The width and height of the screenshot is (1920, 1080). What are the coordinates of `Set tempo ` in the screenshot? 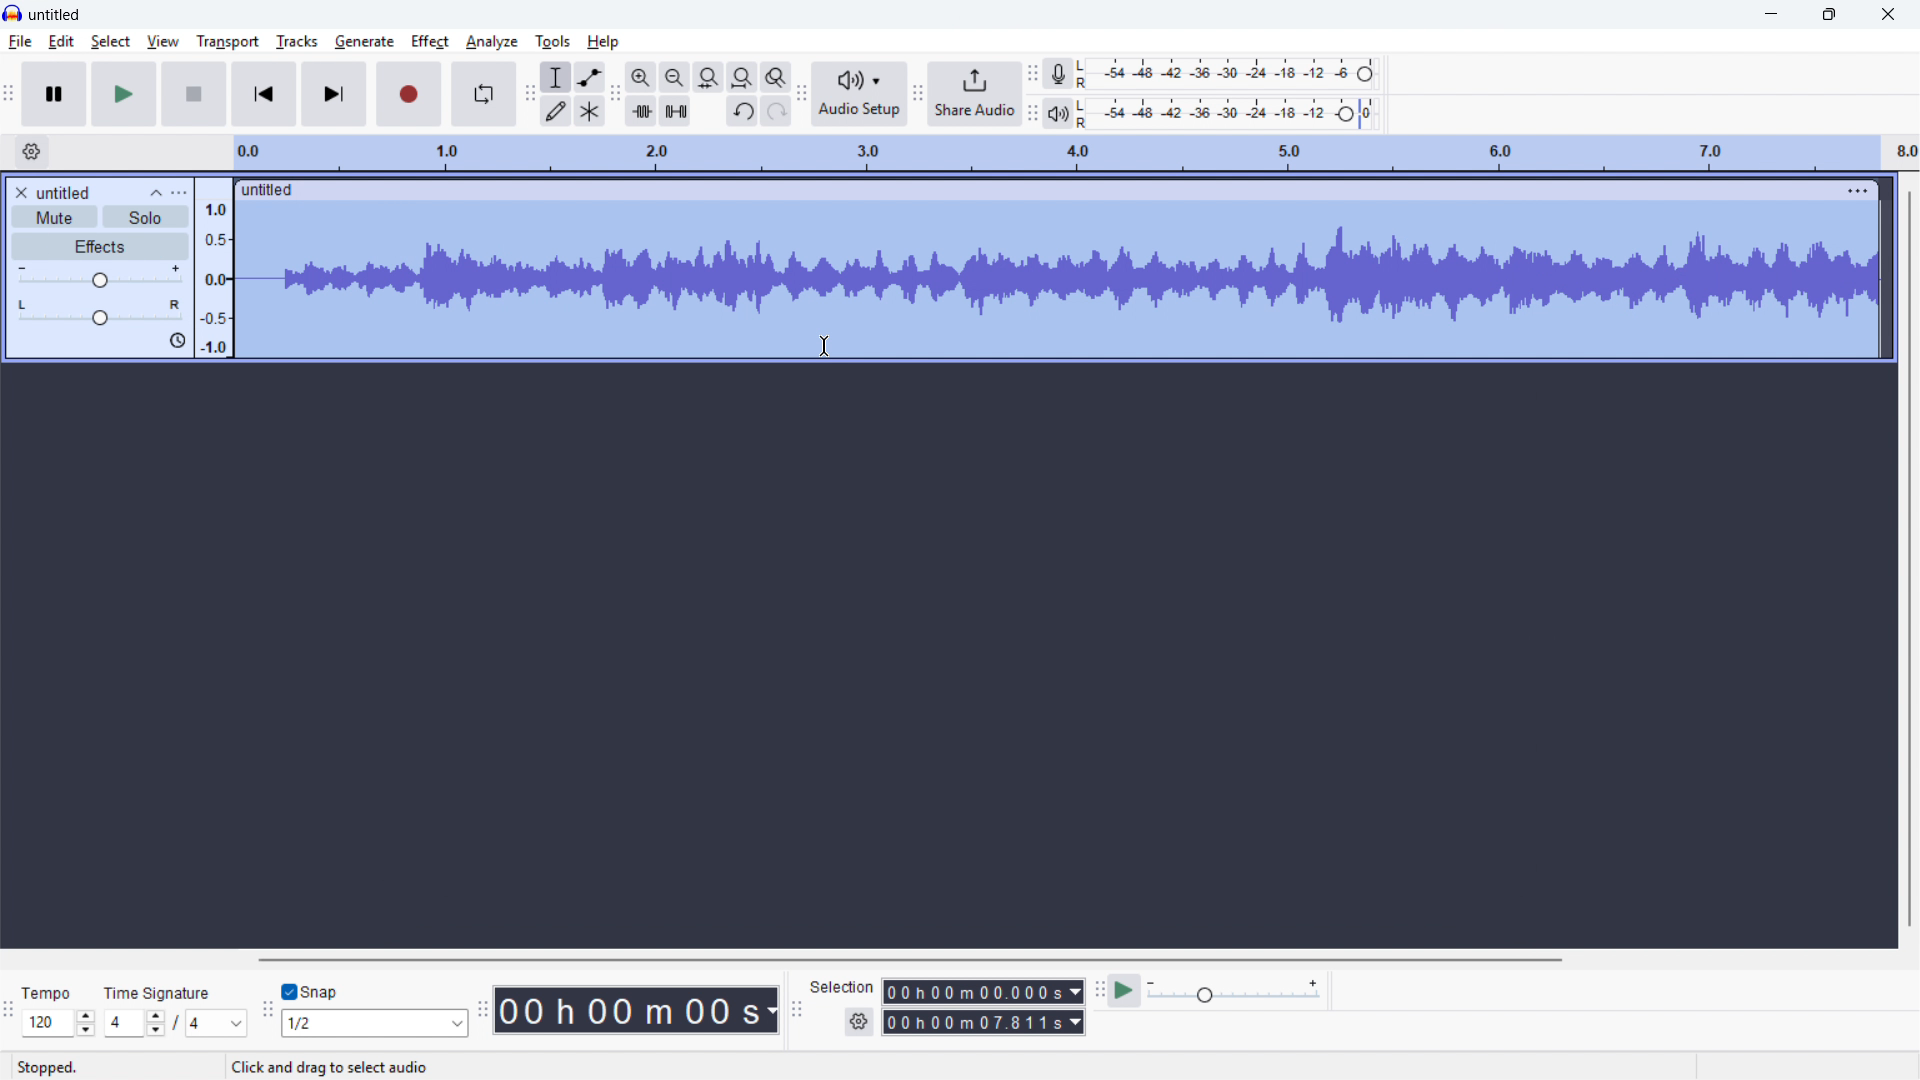 It's located at (57, 1024).